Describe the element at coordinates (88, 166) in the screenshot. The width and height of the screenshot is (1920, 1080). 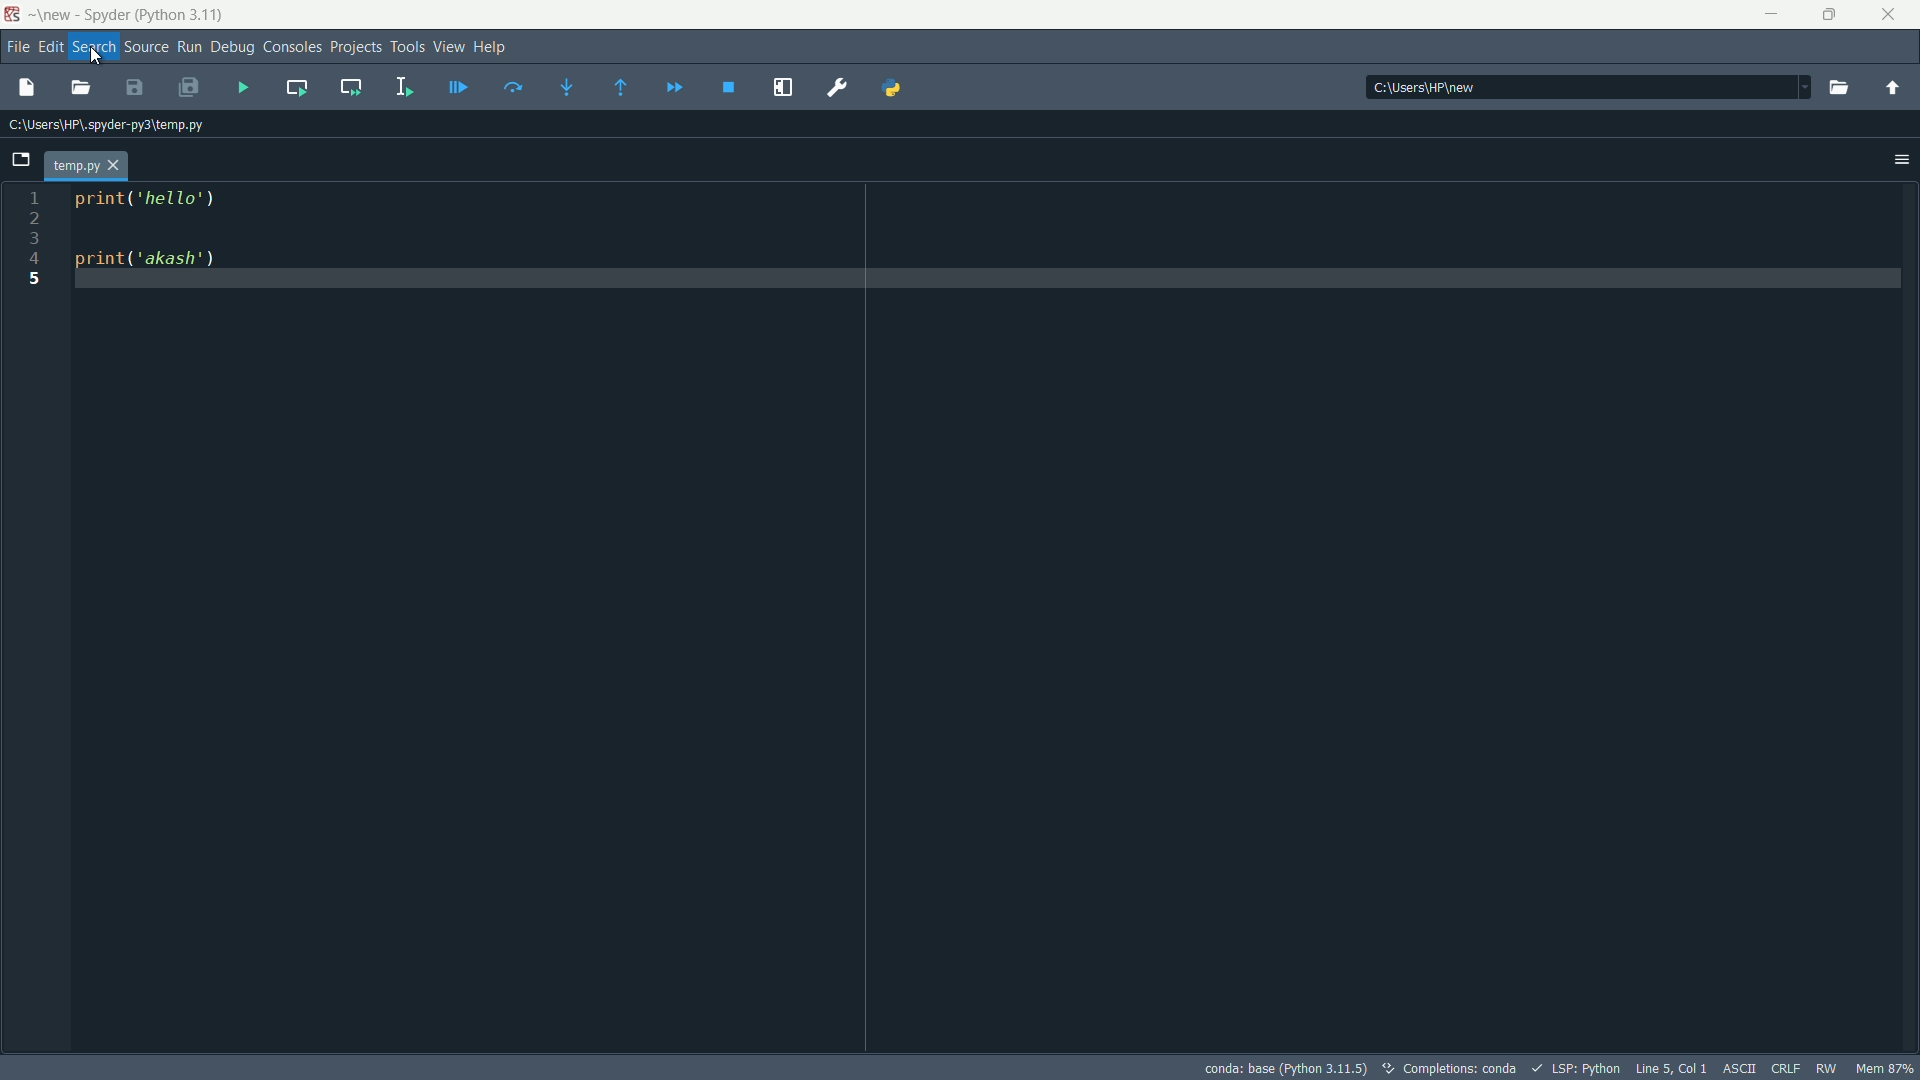
I see `Current file tab` at that location.